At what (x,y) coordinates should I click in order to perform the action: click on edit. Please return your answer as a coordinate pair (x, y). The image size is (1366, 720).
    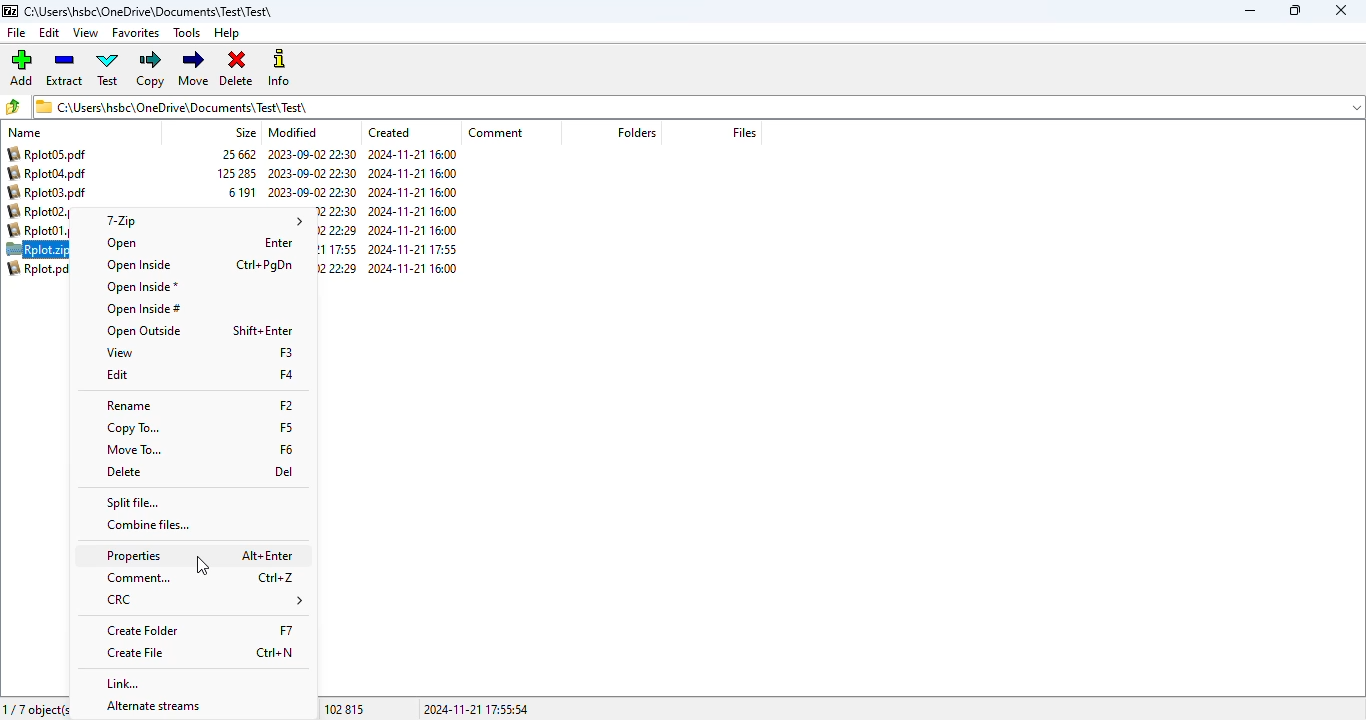
    Looking at the image, I should click on (116, 374).